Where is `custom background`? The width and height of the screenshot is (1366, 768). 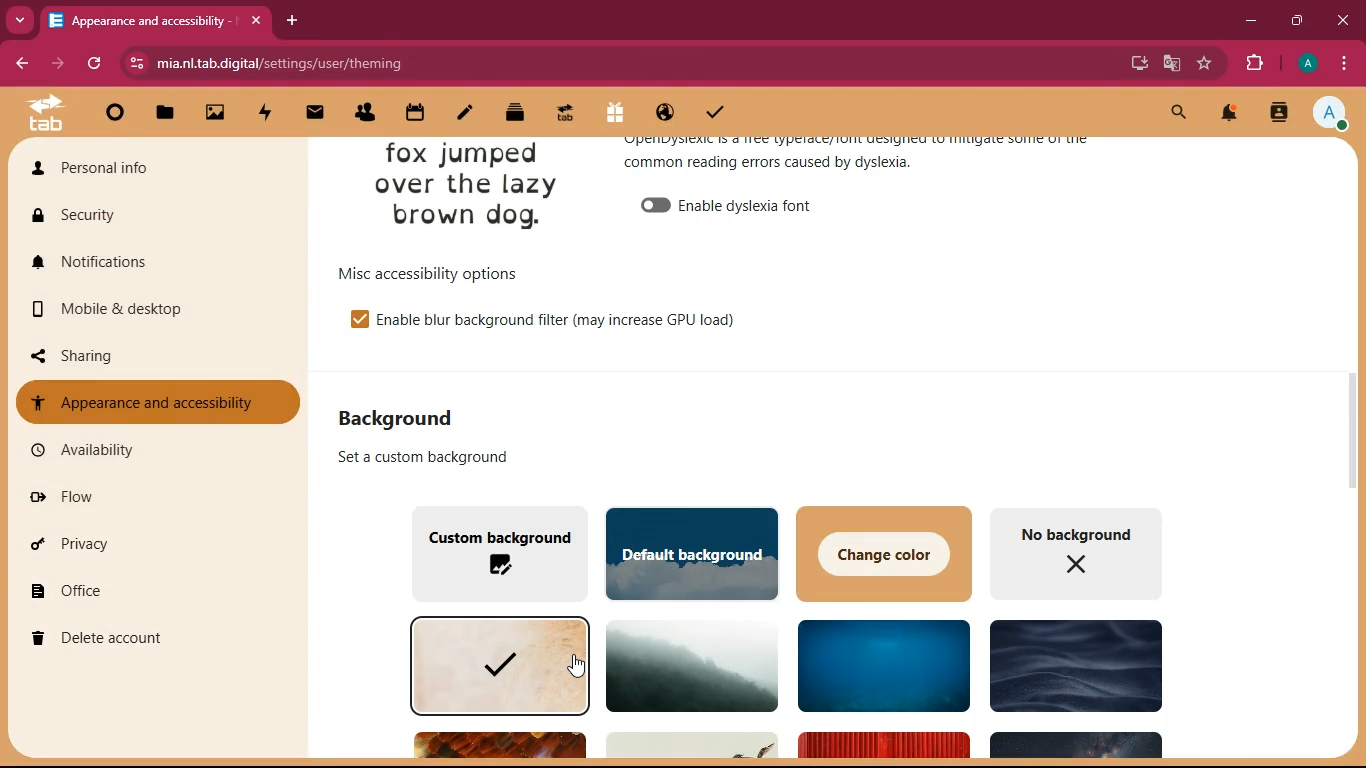
custom background is located at coordinates (425, 456).